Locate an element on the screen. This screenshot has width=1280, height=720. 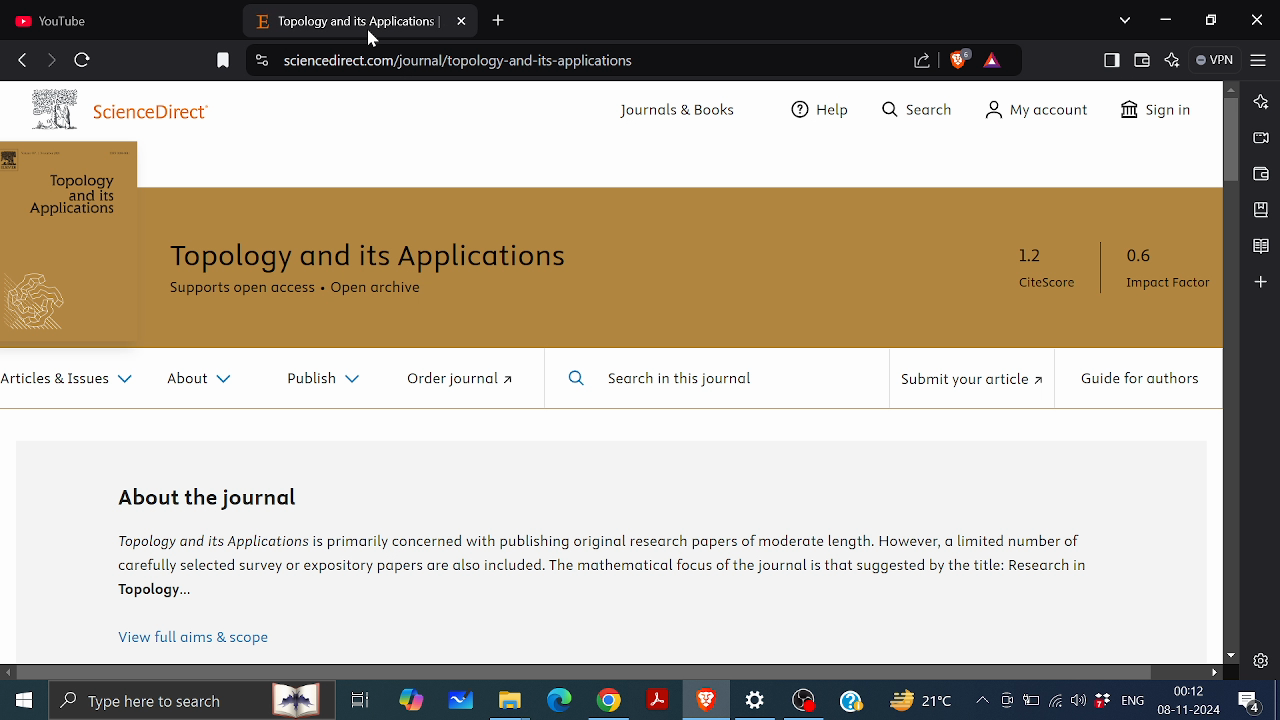
close is located at coordinates (1257, 22).